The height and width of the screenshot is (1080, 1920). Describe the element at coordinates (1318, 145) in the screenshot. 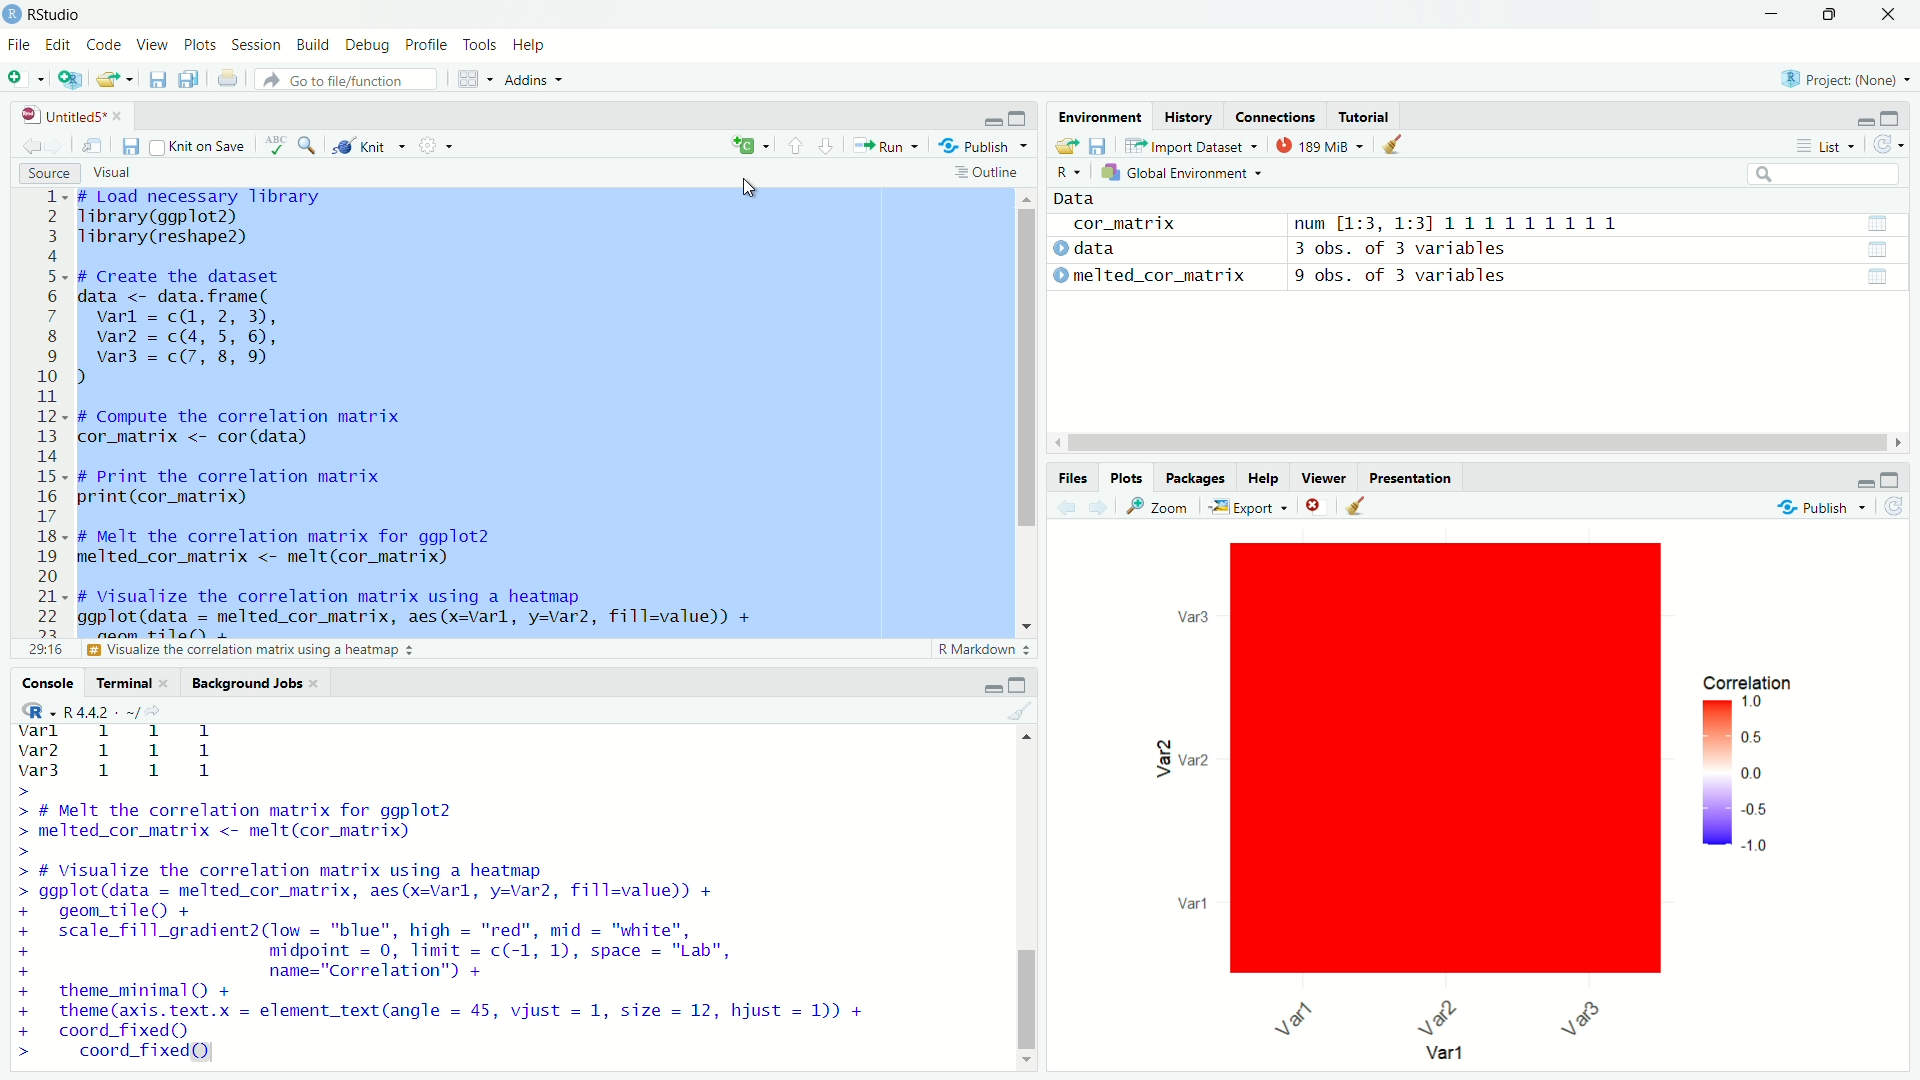

I see `memory usage` at that location.